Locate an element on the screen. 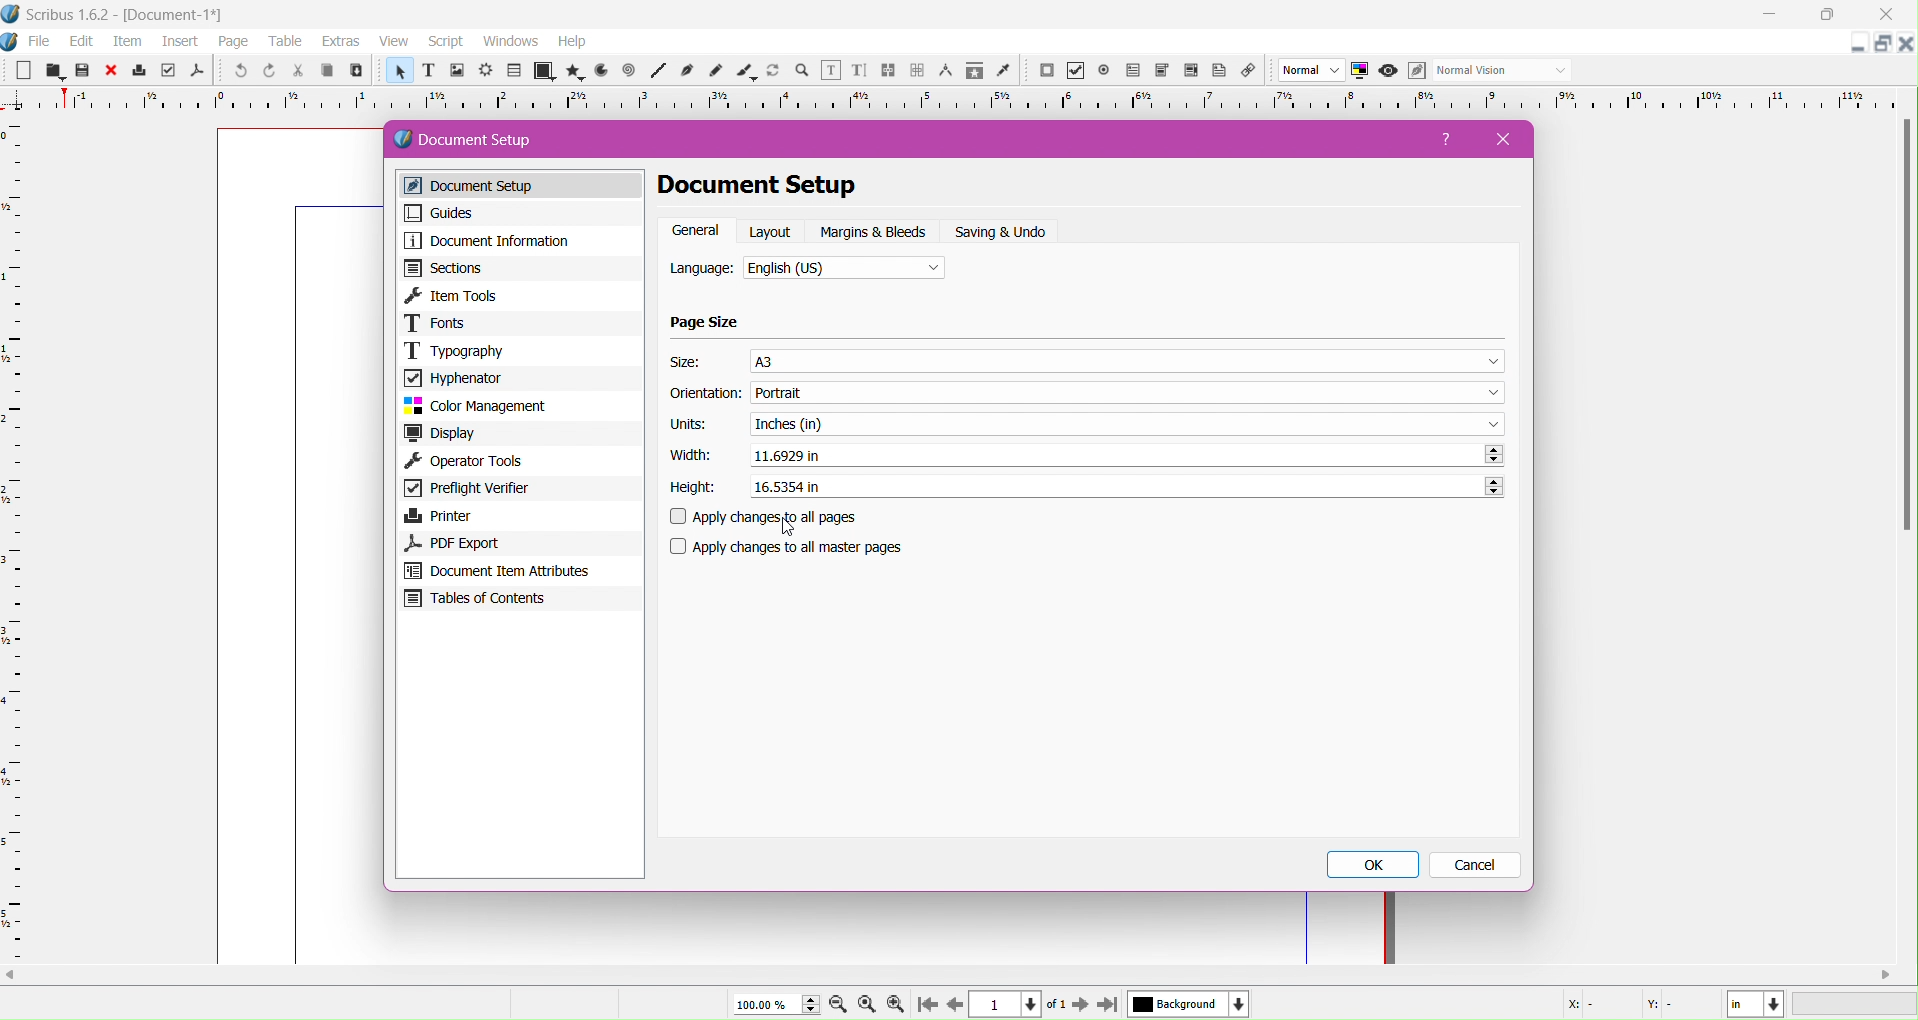 The width and height of the screenshot is (1918, 1020). PDF Export is located at coordinates (516, 543).